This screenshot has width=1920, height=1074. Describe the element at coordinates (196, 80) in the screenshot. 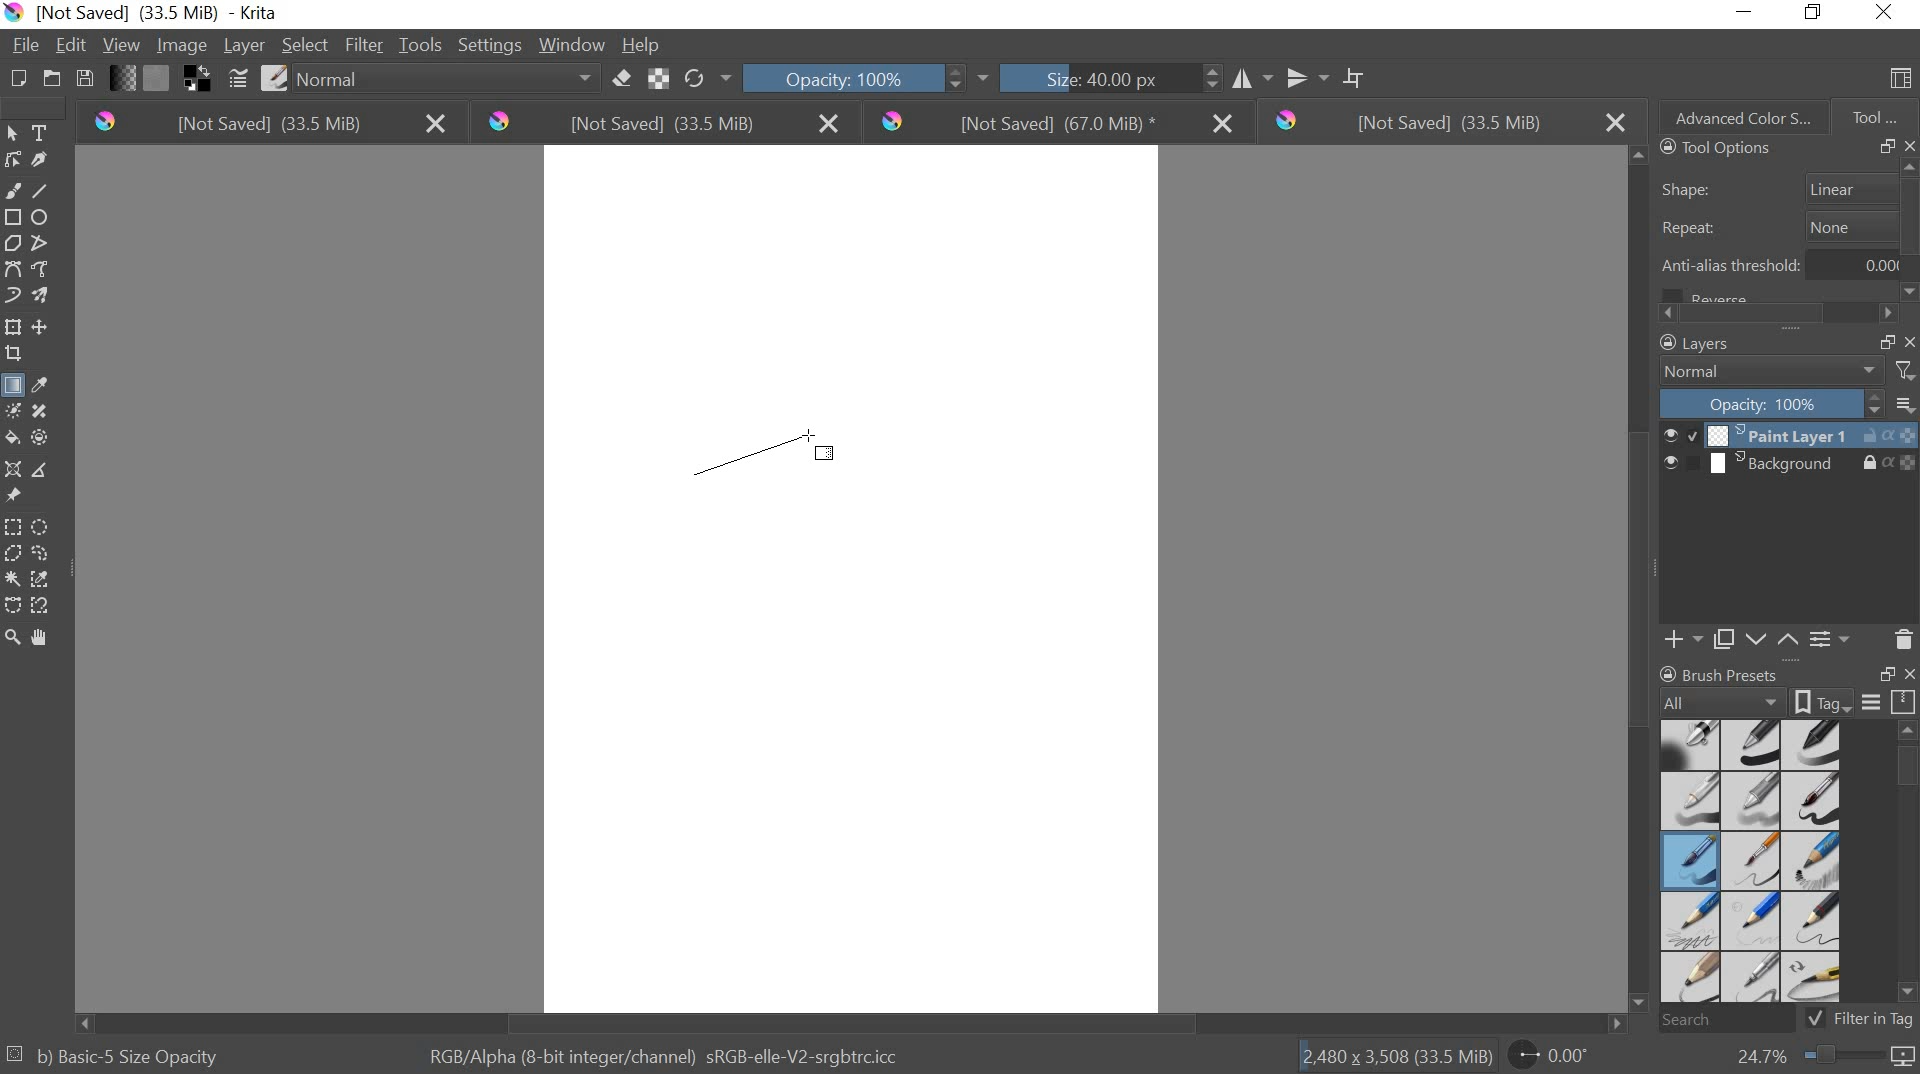

I see `SWAP FOREGROUND AND BACKGROUND COLORS` at that location.